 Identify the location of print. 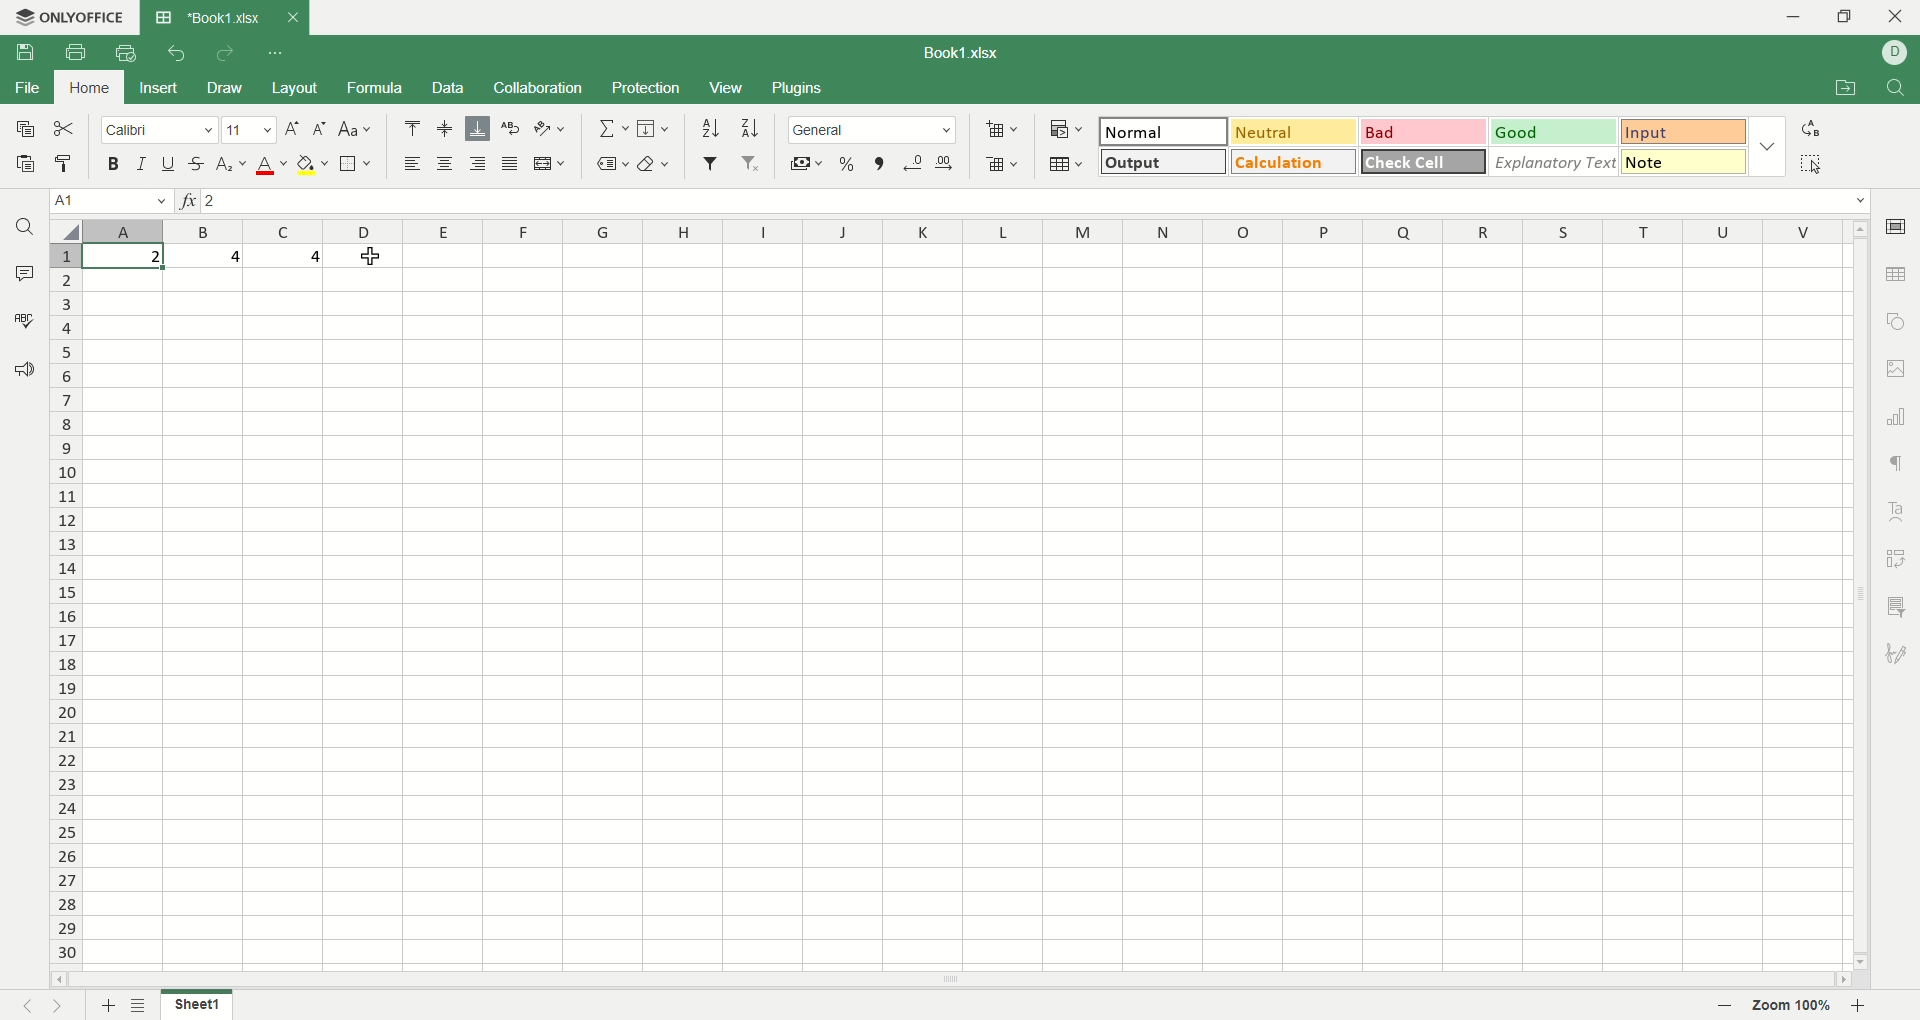
(77, 52).